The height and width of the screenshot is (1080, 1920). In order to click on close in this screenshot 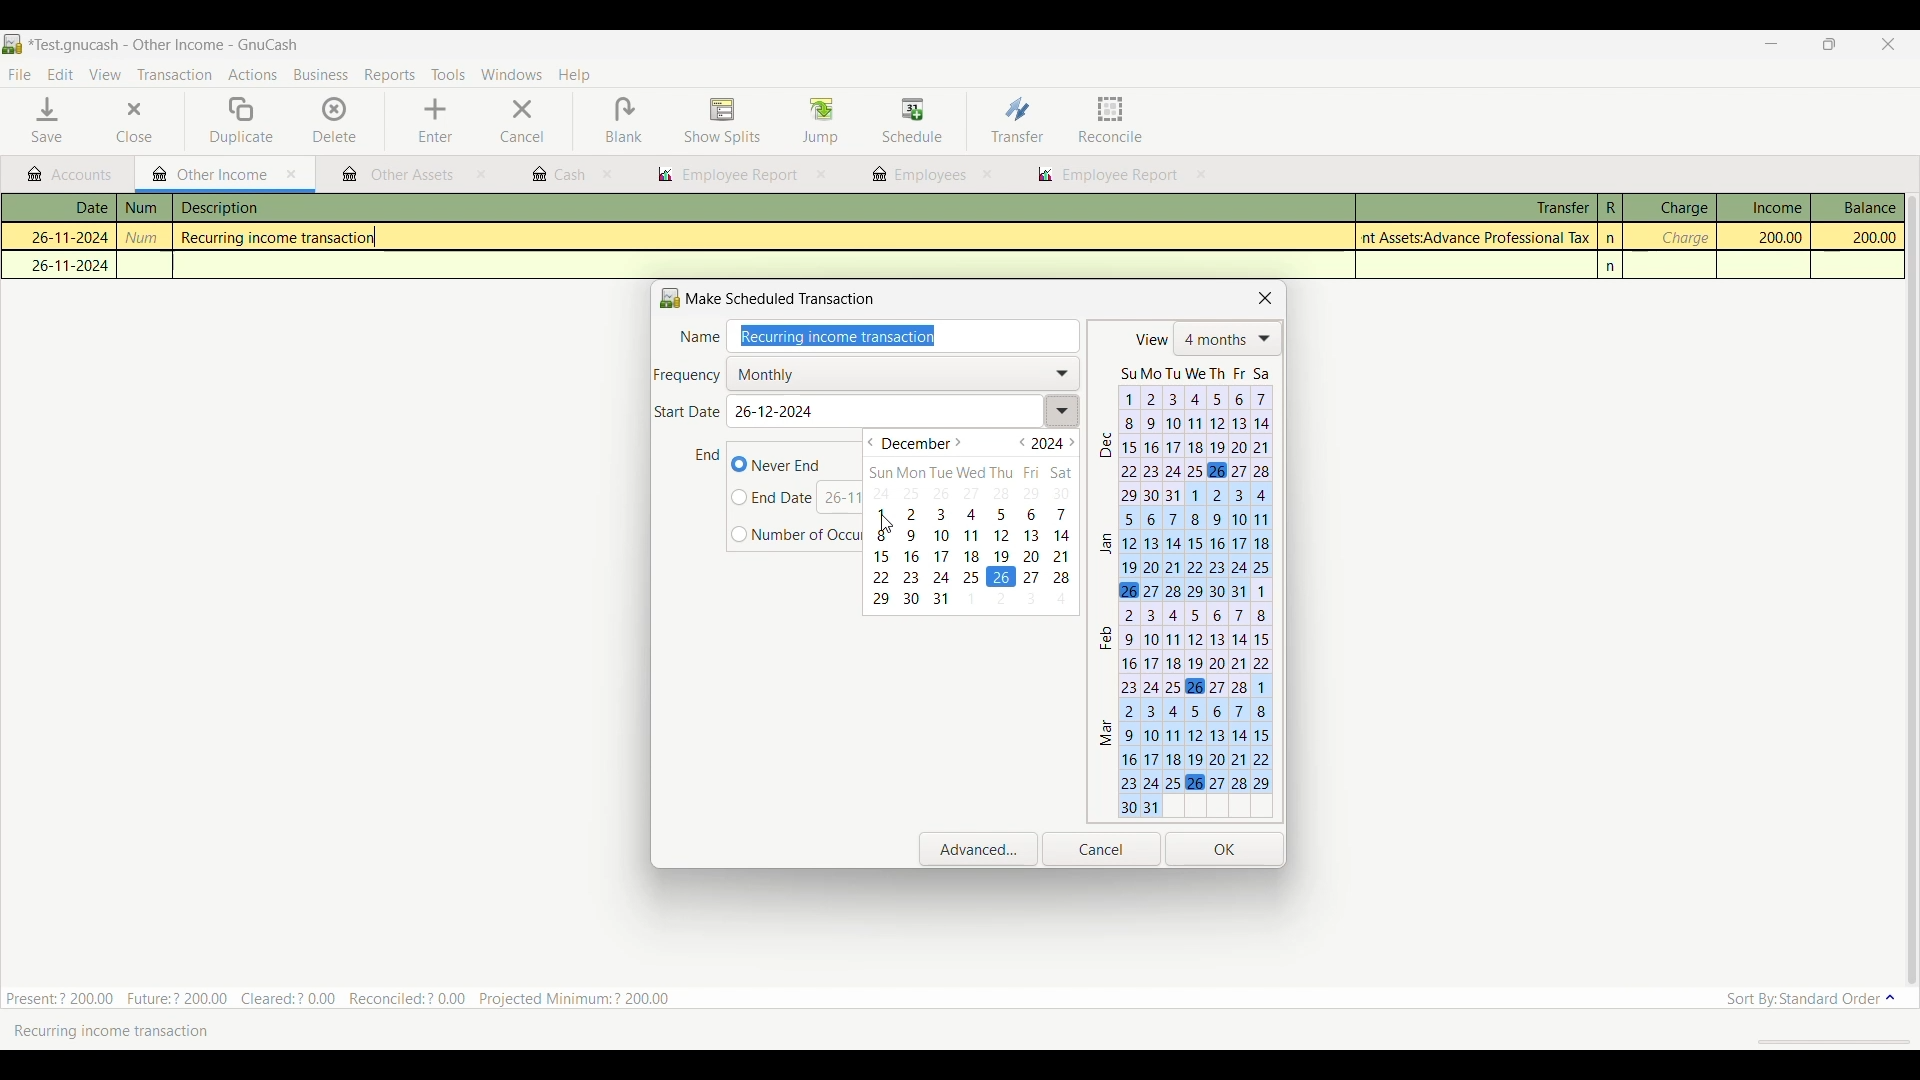, I will do `click(481, 177)`.